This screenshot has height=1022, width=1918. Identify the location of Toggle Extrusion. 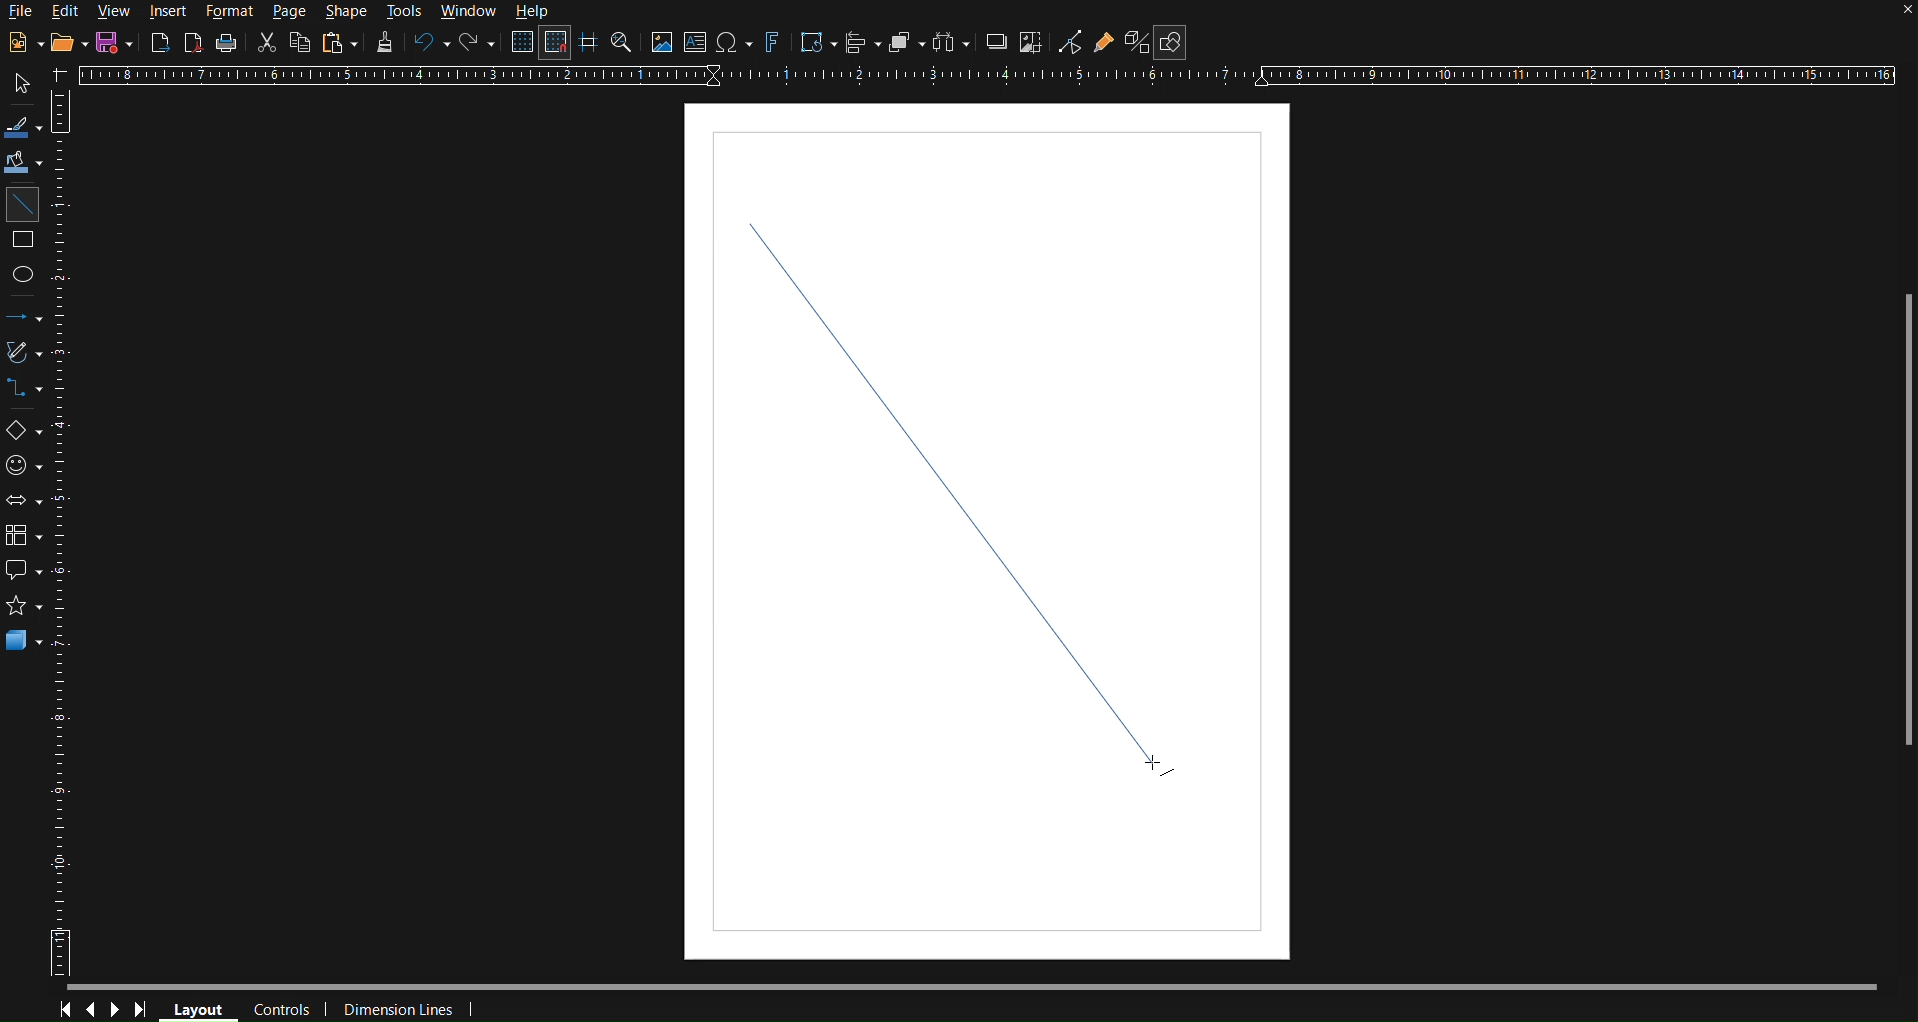
(1136, 42).